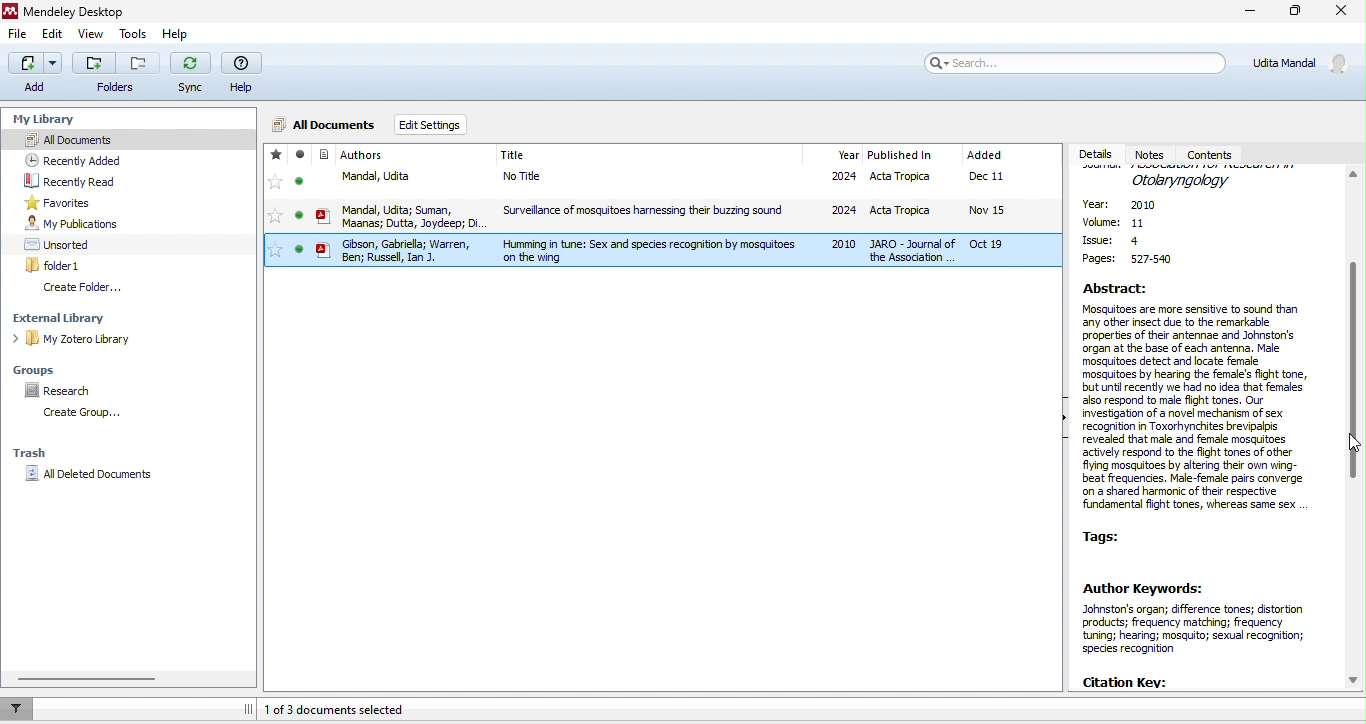 Image resolution: width=1366 pixels, height=724 pixels. I want to click on vertical scroll bar, so click(1357, 428).